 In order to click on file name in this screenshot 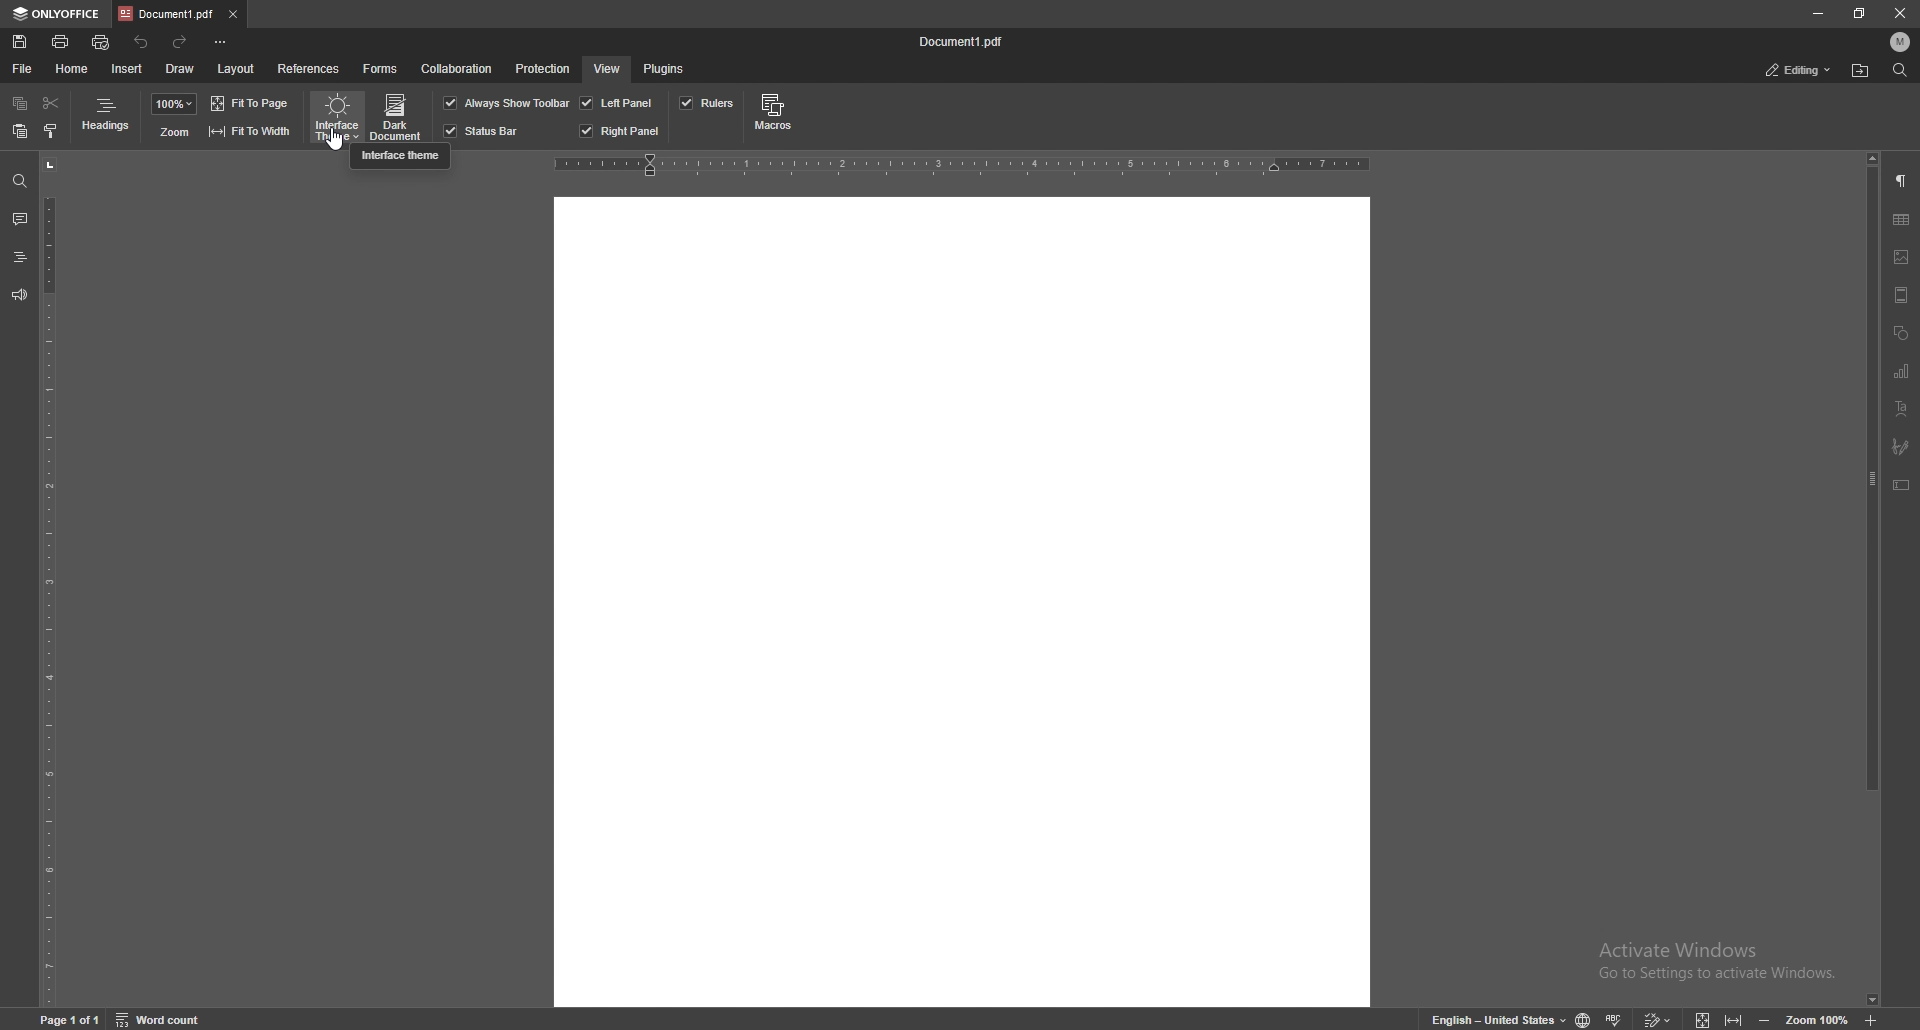, I will do `click(961, 40)`.